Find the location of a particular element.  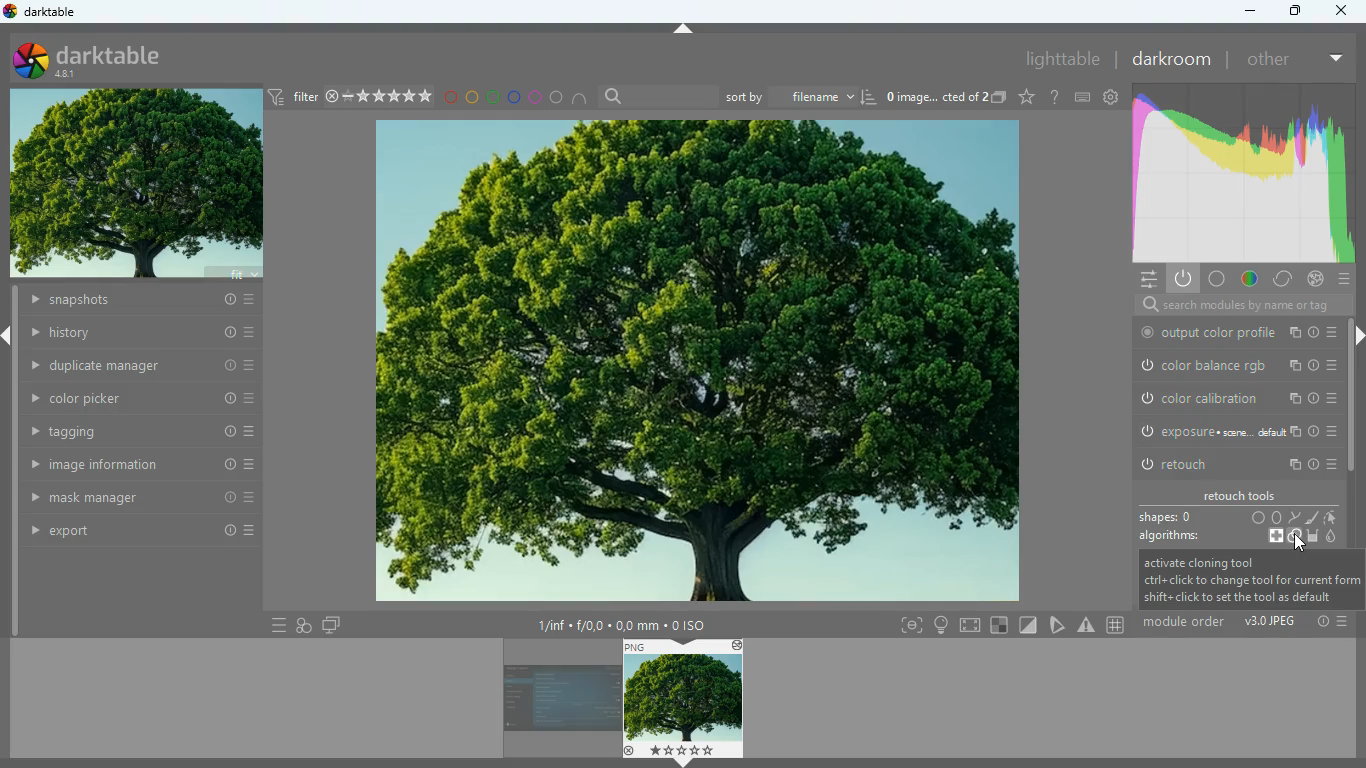

image information is located at coordinates (144, 465).